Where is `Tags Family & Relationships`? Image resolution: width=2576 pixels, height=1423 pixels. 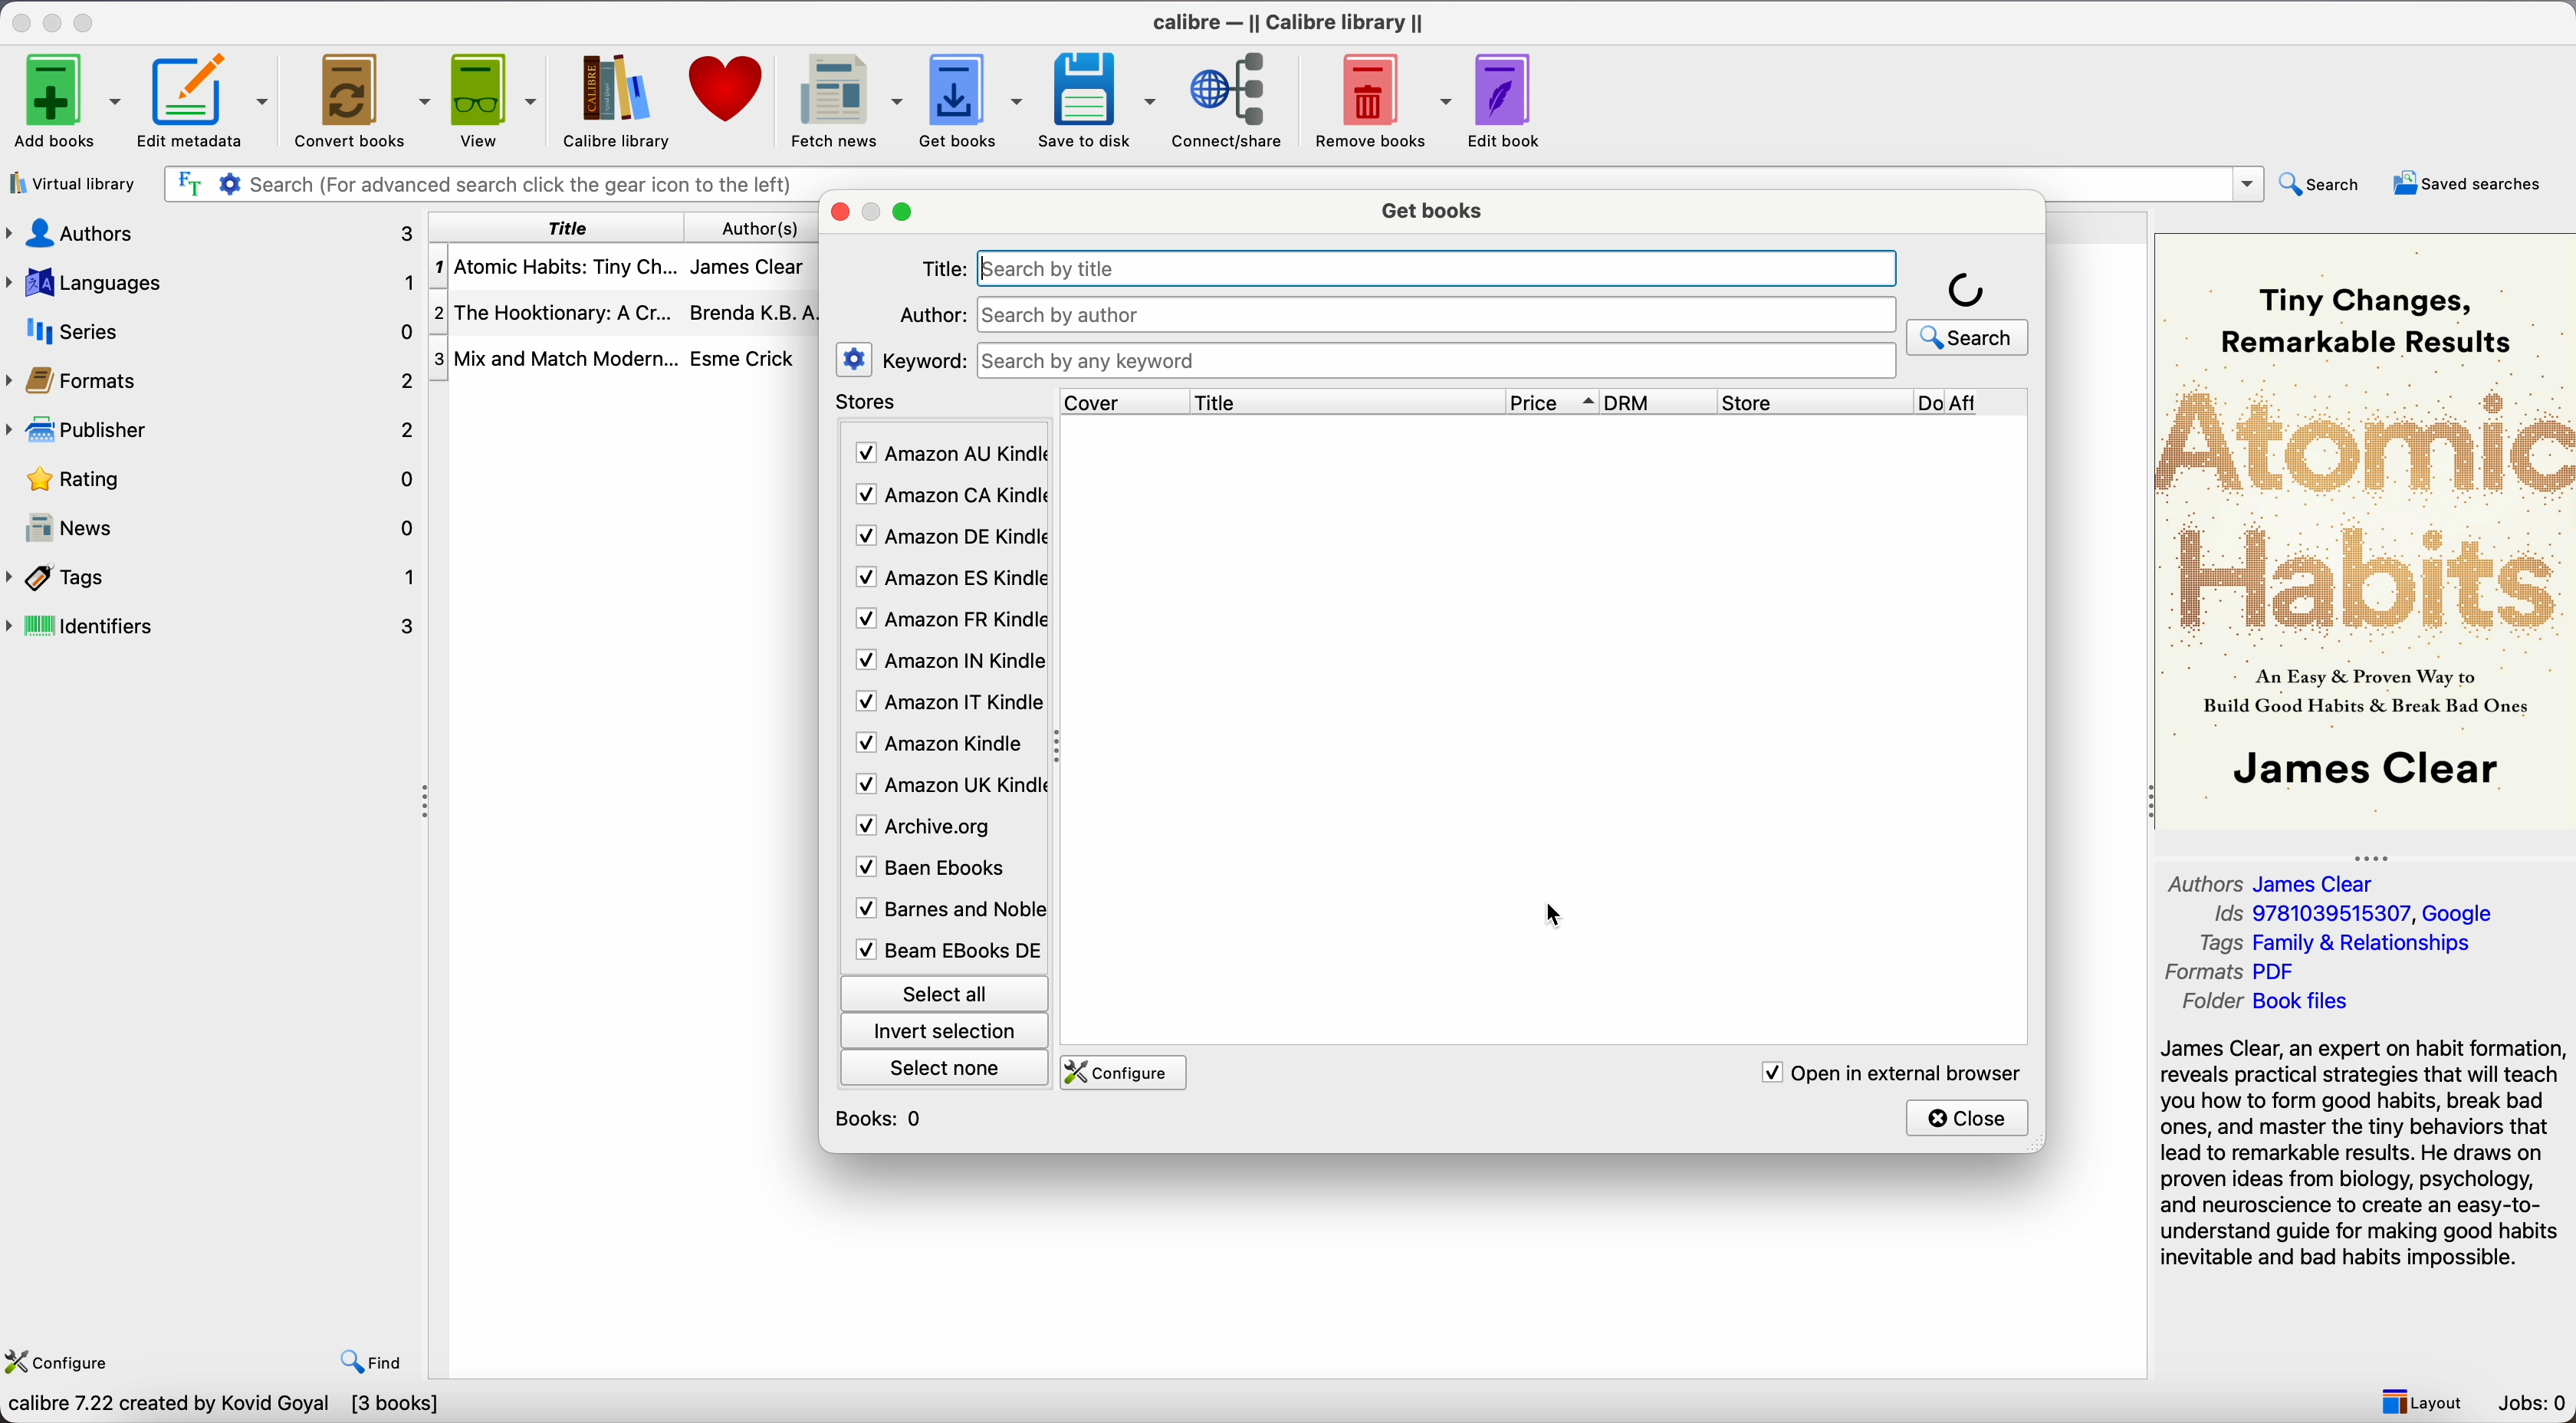 Tags Family & Relationships is located at coordinates (2334, 944).